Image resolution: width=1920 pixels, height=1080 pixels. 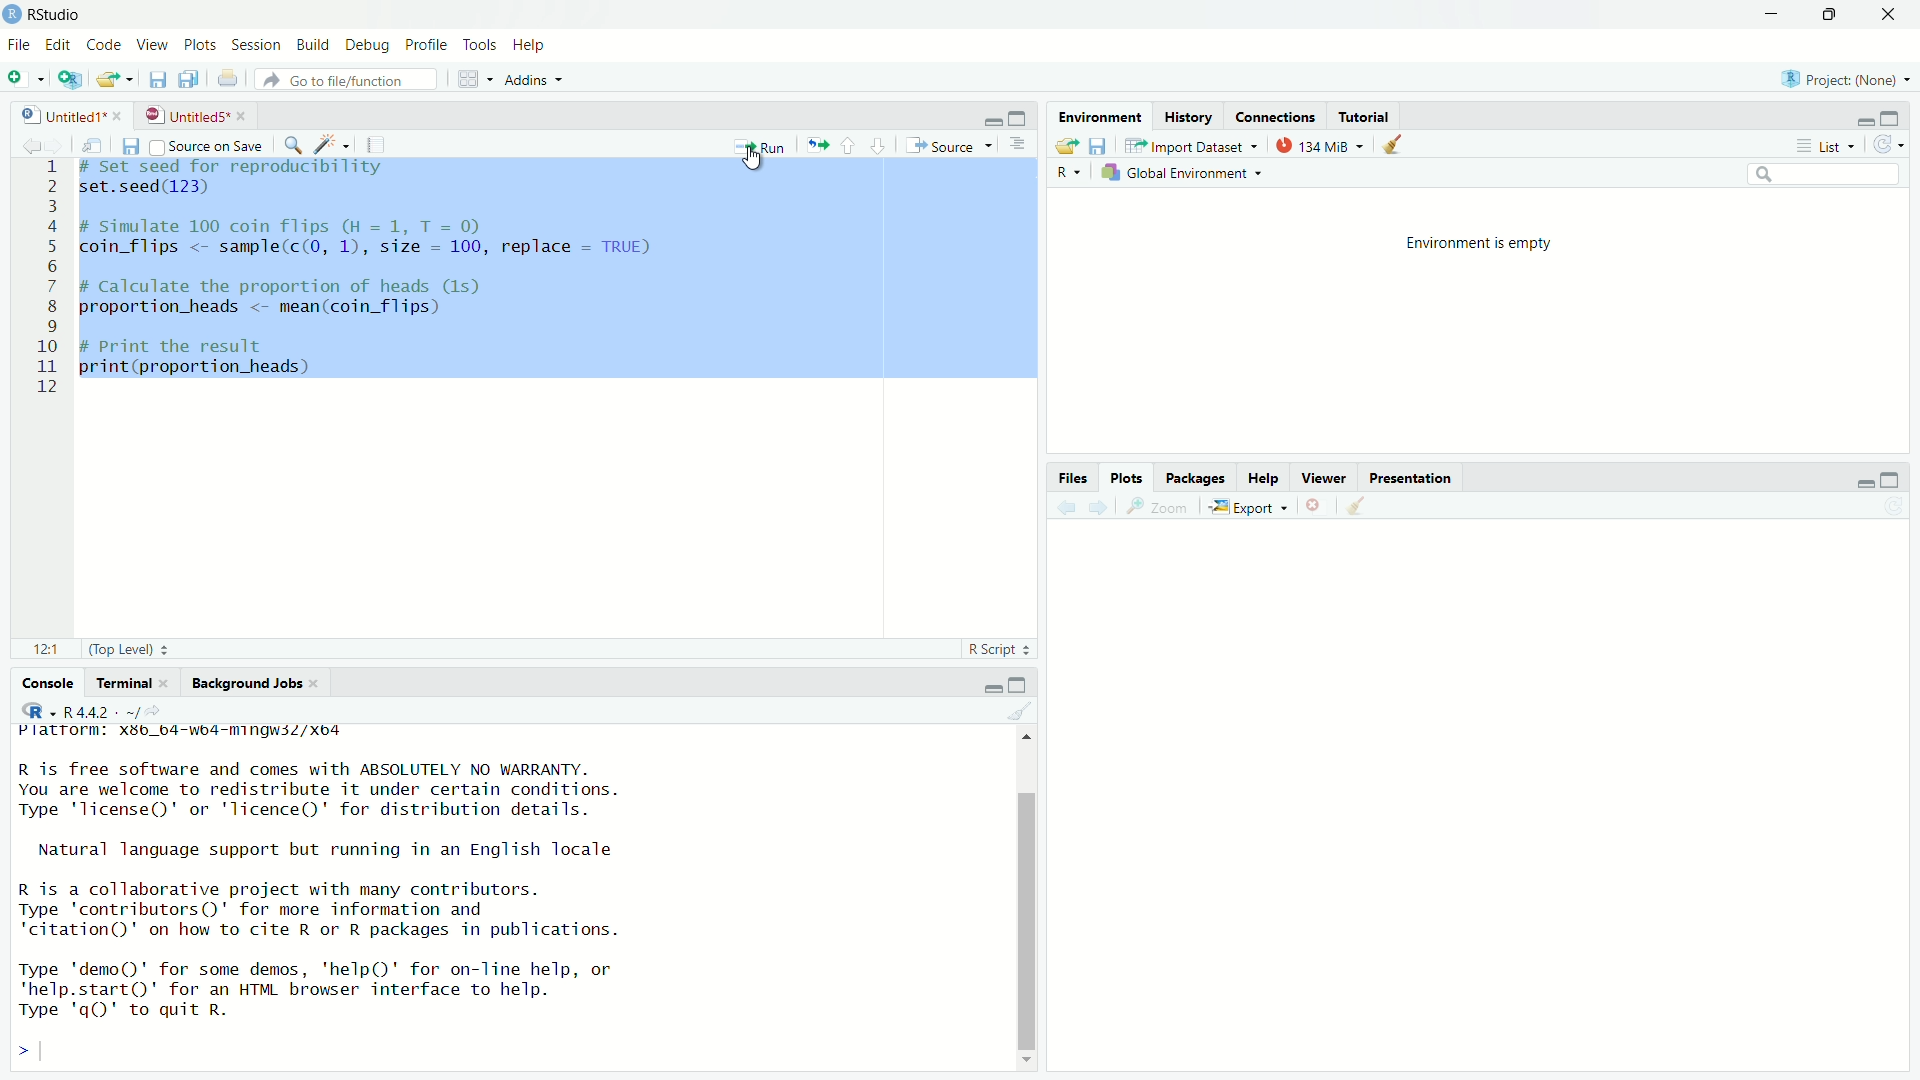 I want to click on # Calculate the proportion of heads (1s), so click(x=306, y=287).